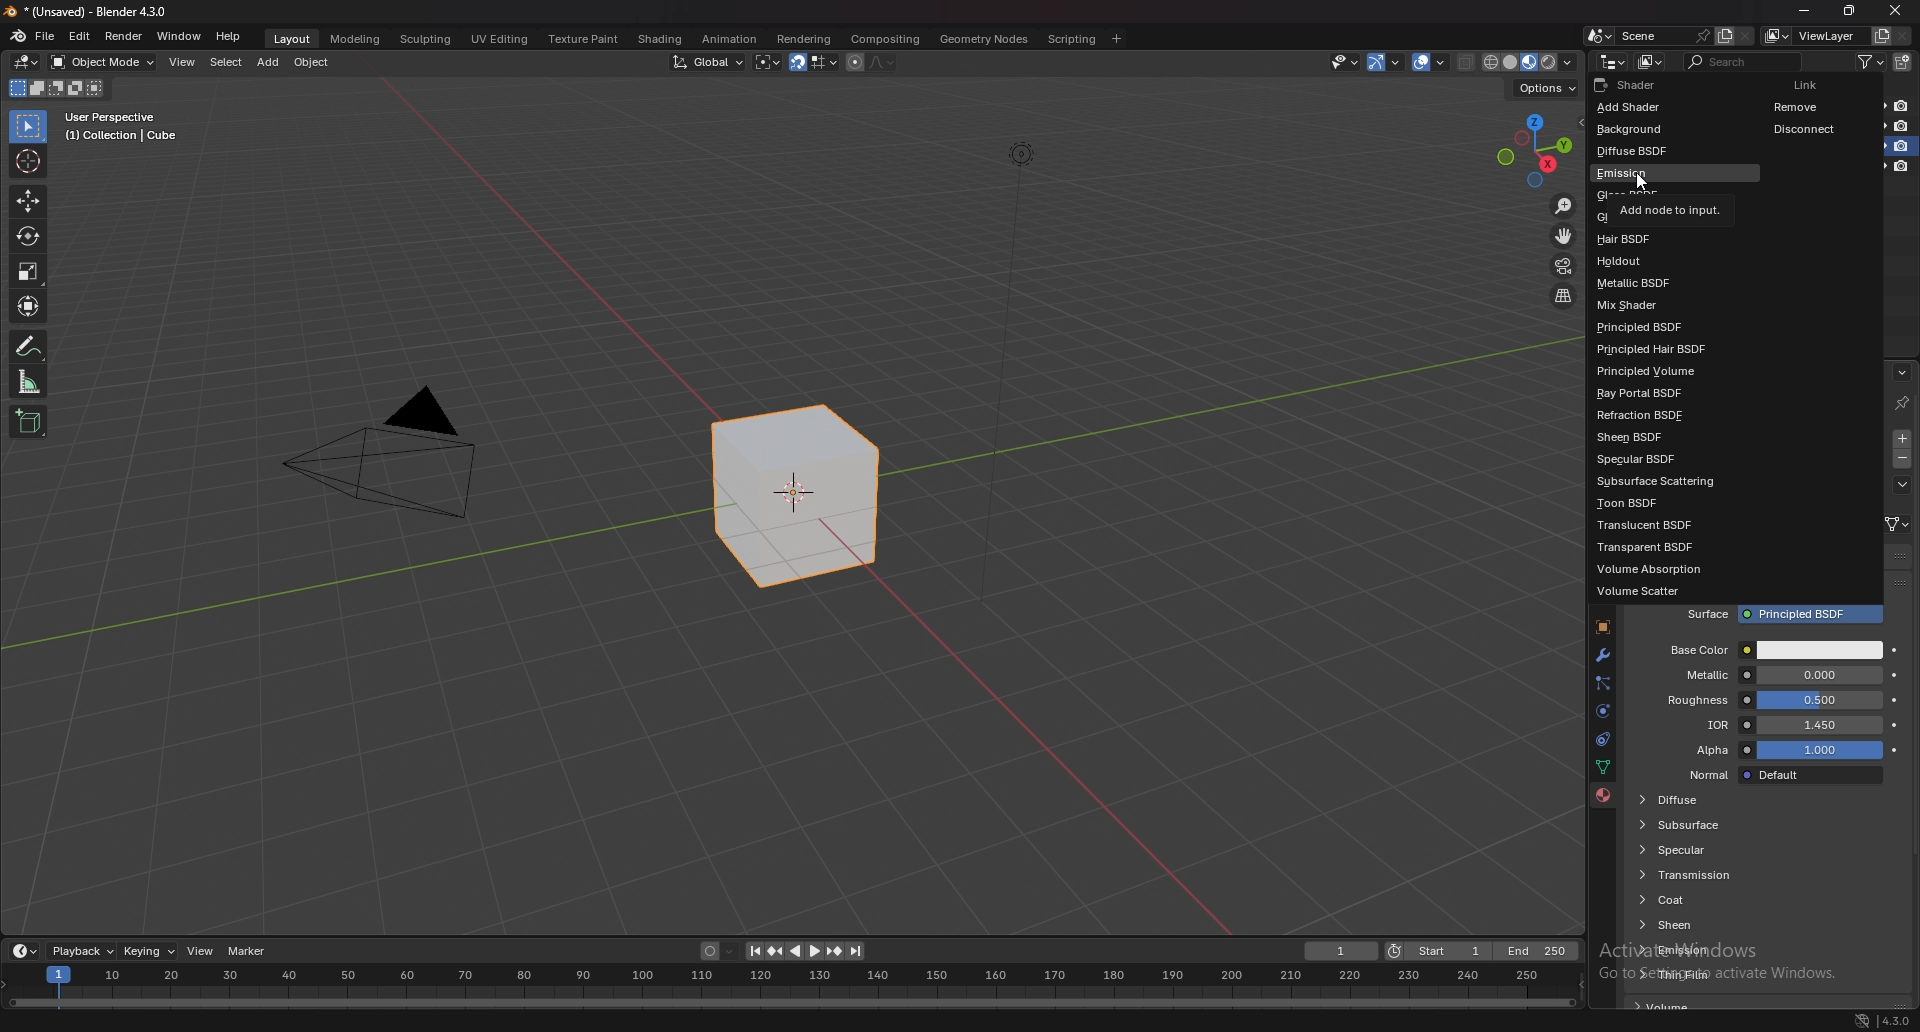  Describe the element at coordinates (796, 498) in the screenshot. I see `cube` at that location.